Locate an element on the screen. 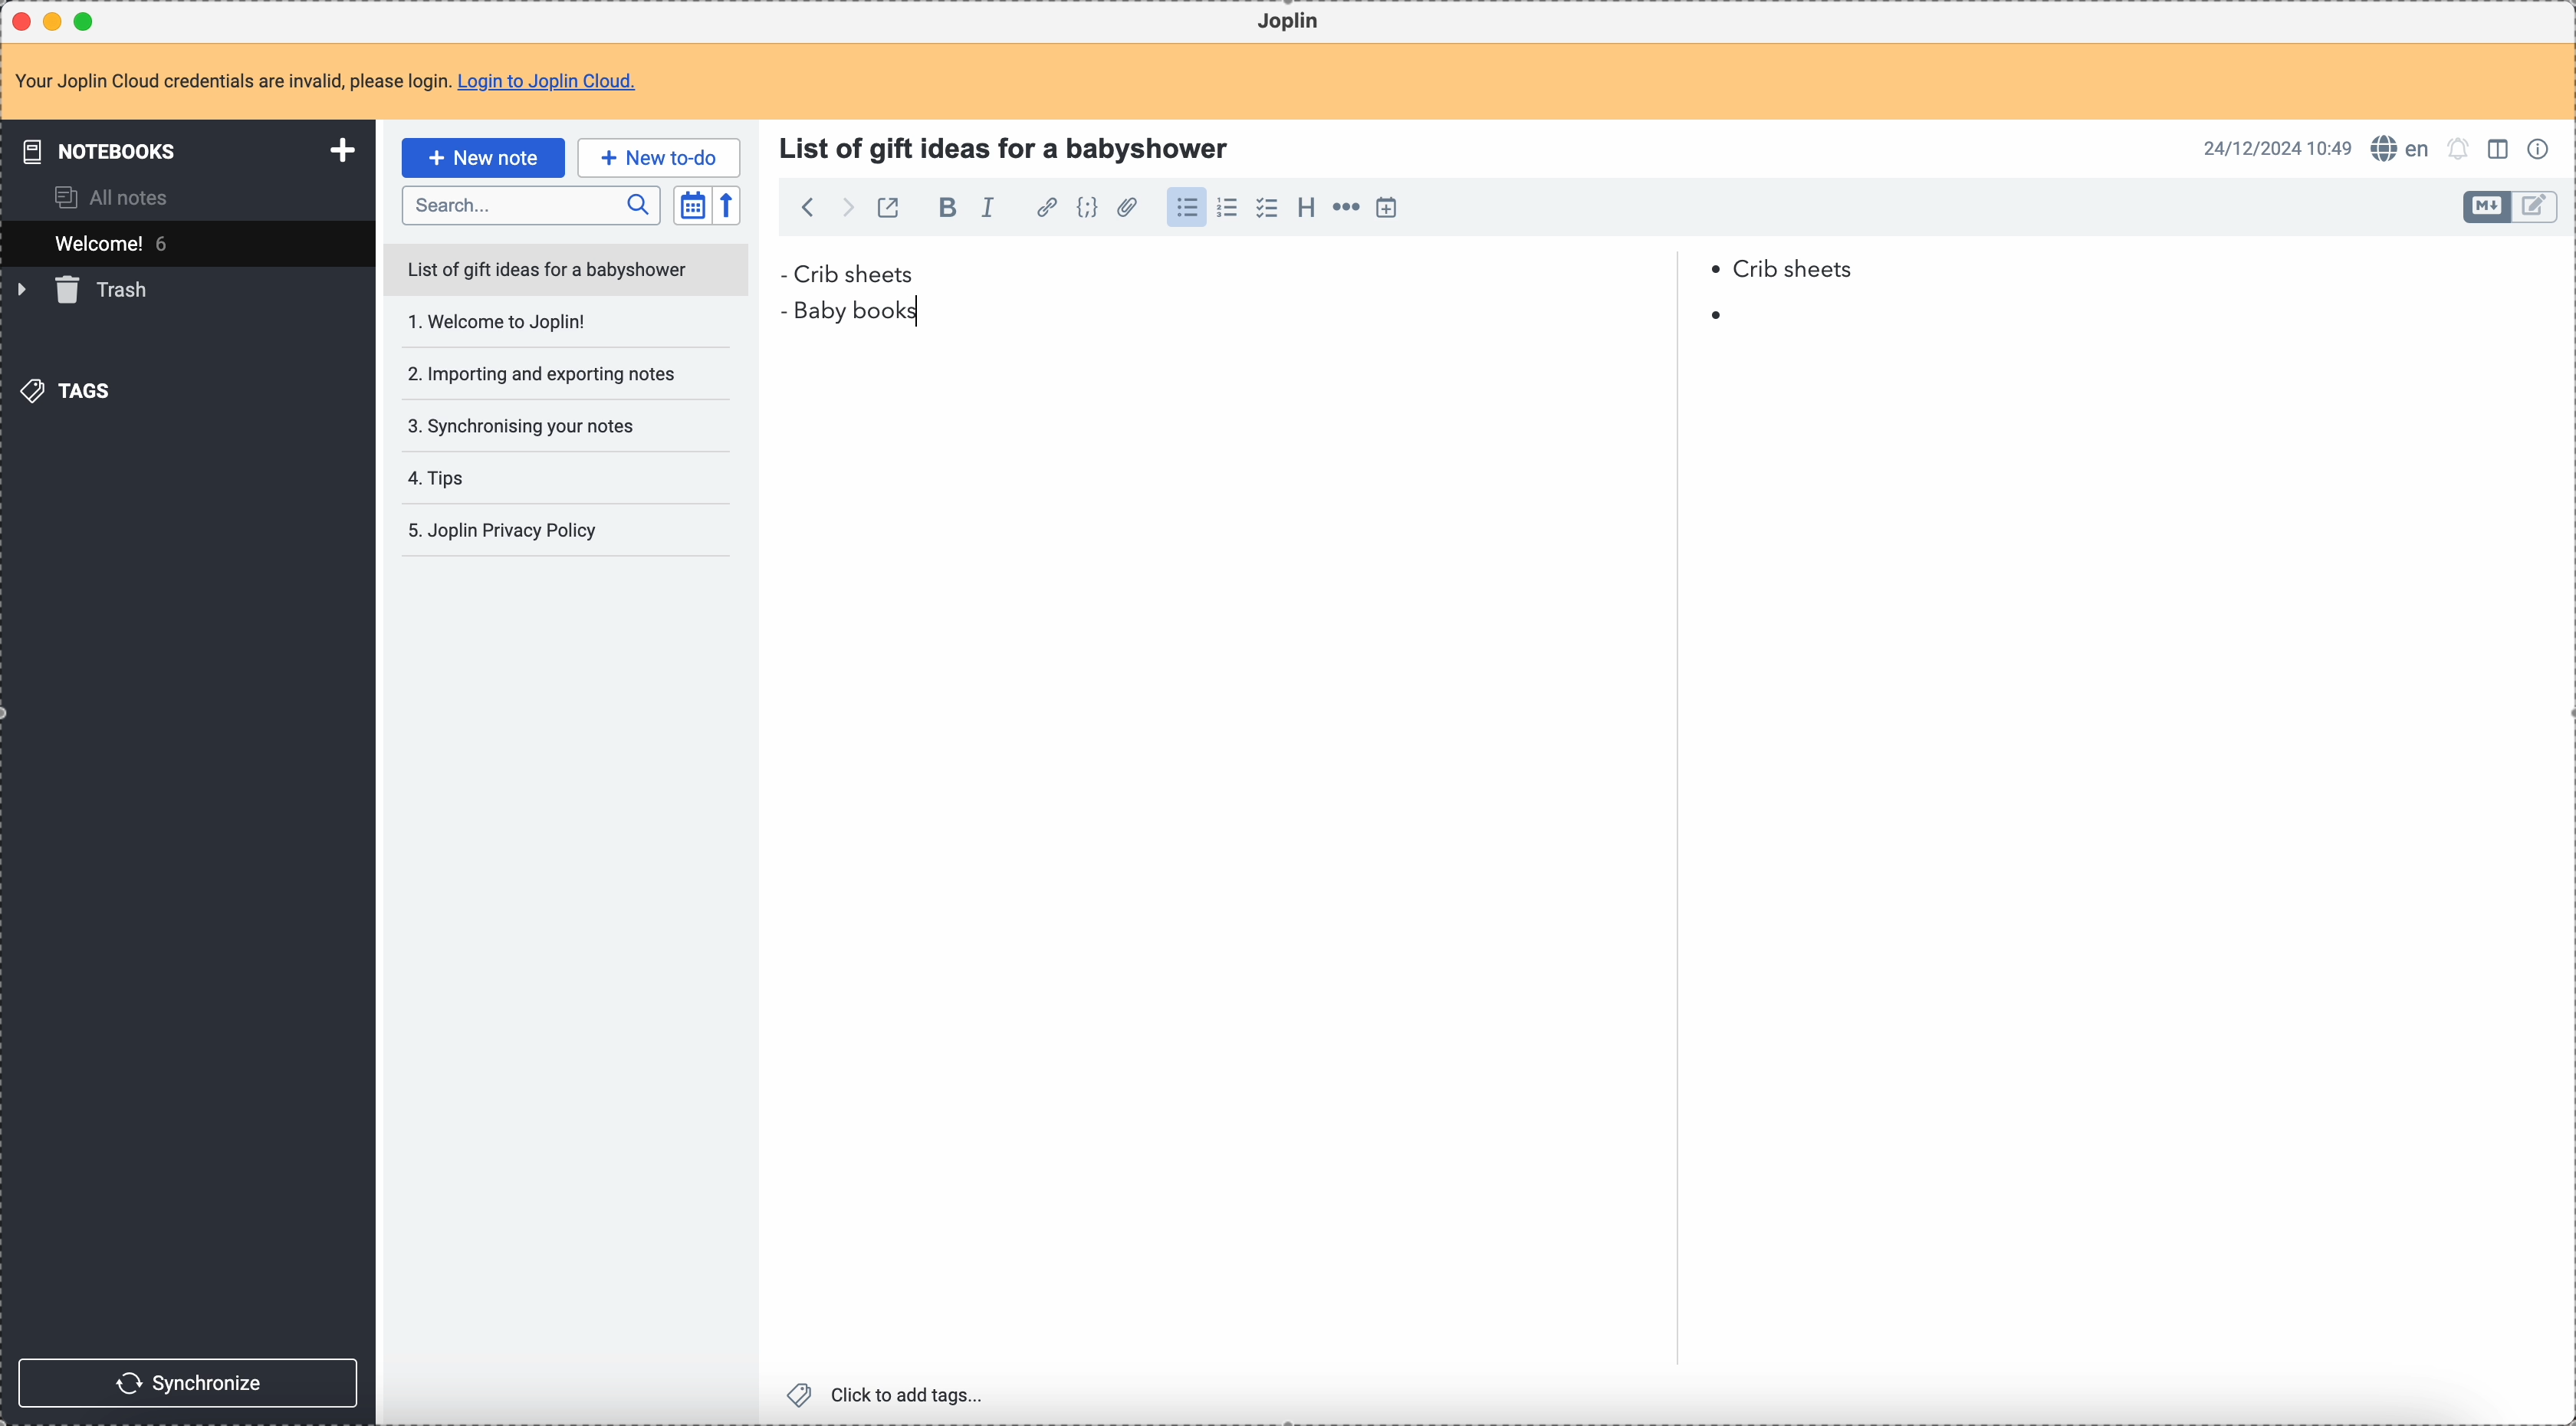 The image size is (2576, 1426). foward is located at coordinates (849, 208).